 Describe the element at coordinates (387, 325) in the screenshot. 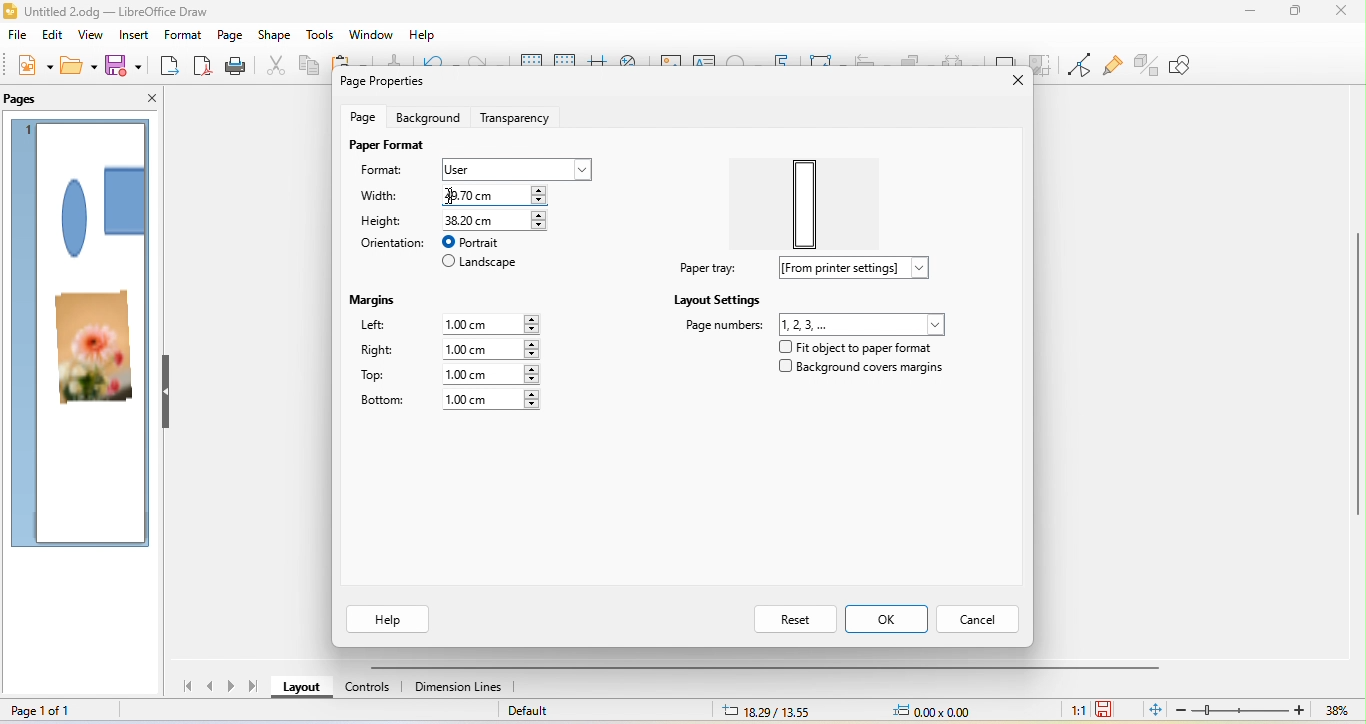

I see `left` at that location.